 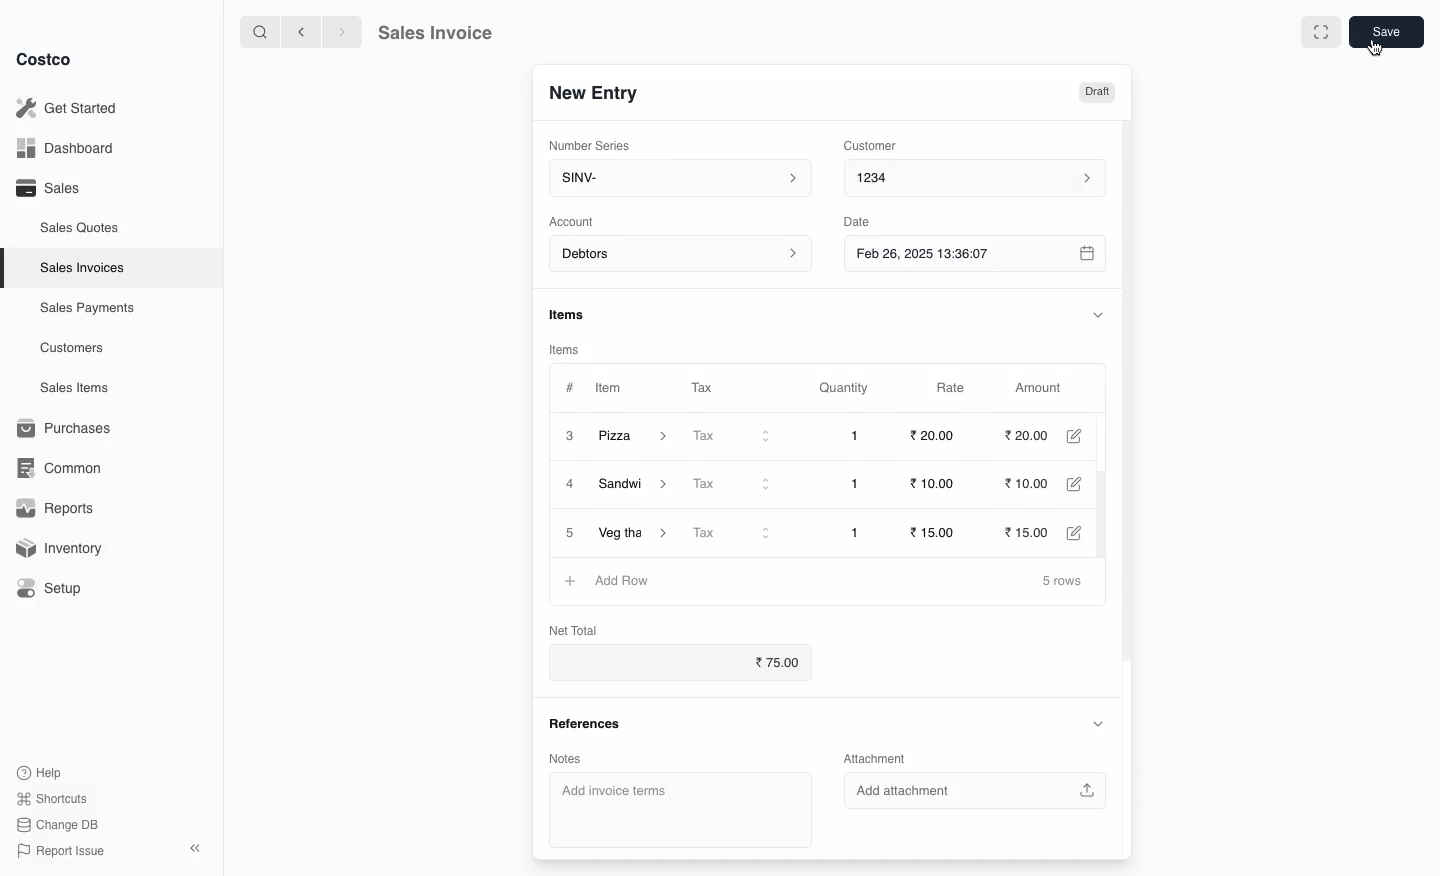 What do you see at coordinates (79, 388) in the screenshot?
I see `Sales Items` at bounding box center [79, 388].